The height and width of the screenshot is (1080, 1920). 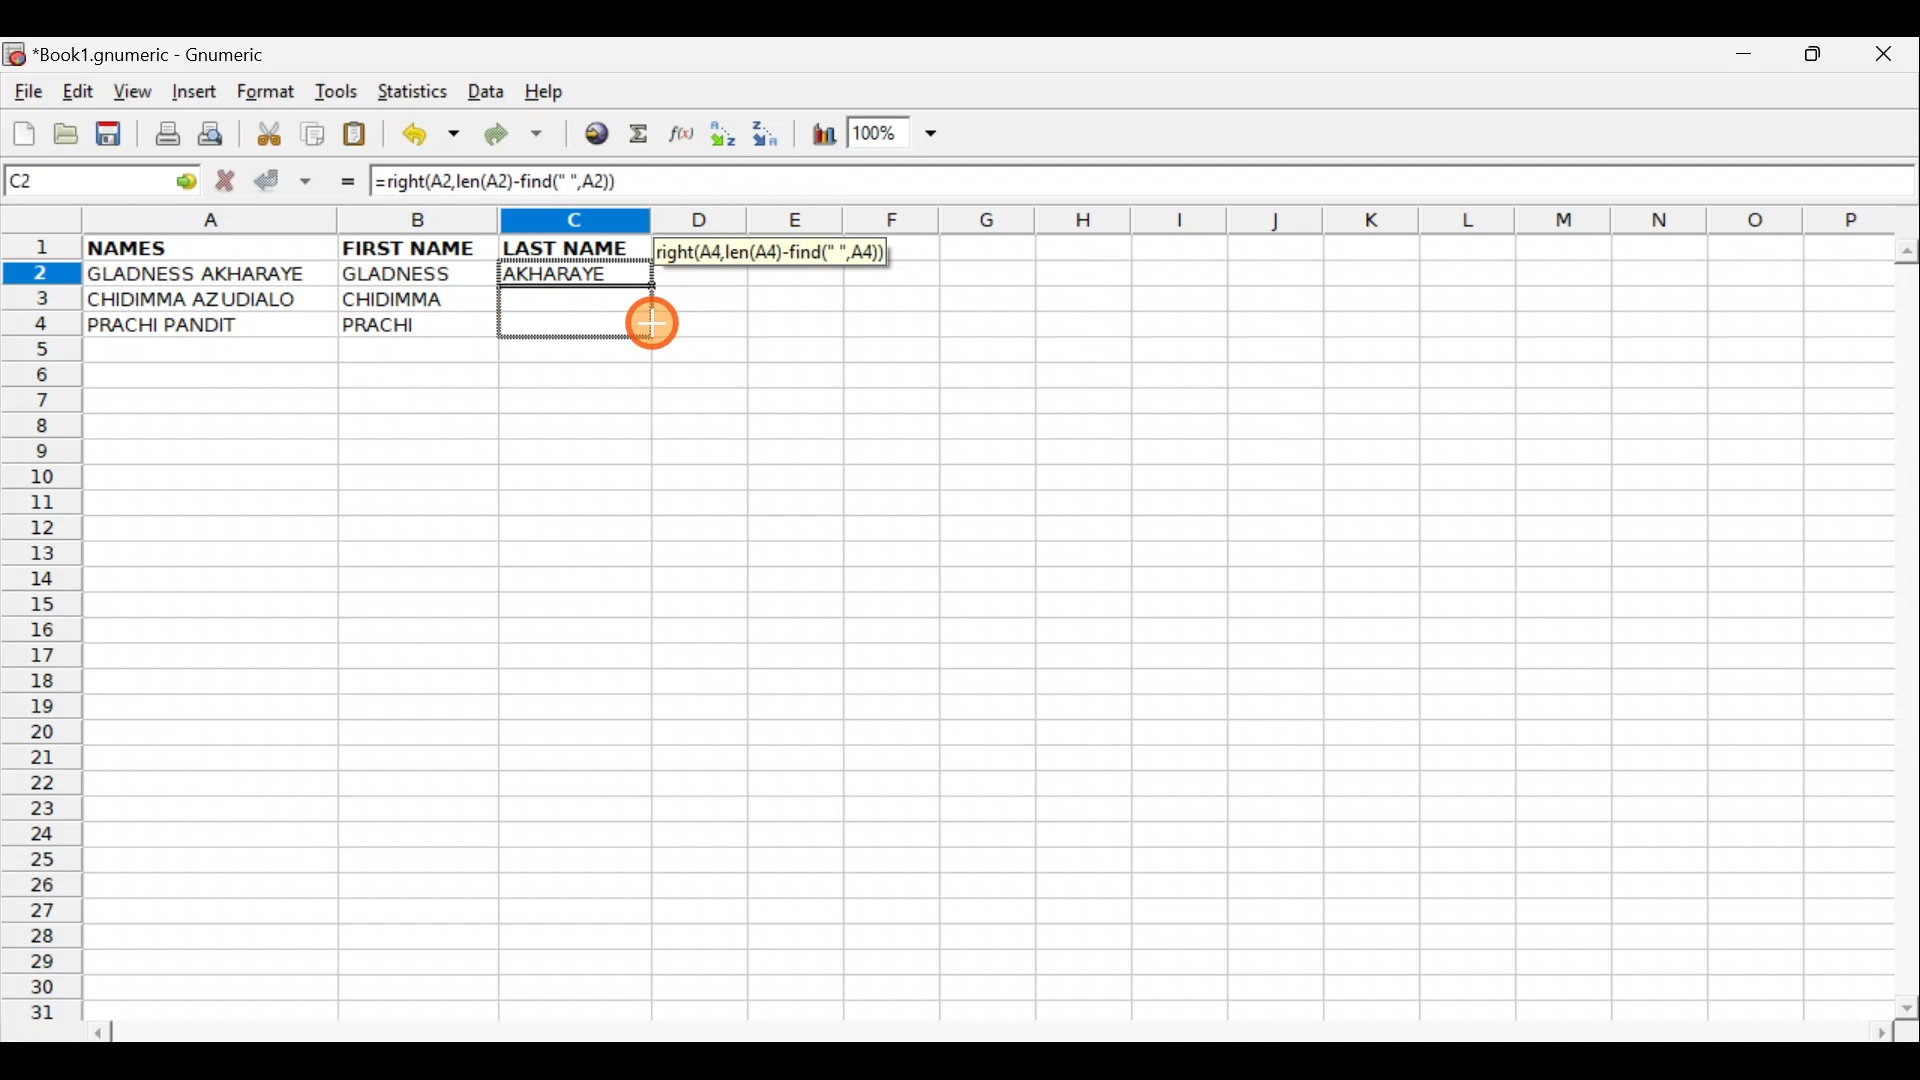 I want to click on Print preview, so click(x=211, y=138).